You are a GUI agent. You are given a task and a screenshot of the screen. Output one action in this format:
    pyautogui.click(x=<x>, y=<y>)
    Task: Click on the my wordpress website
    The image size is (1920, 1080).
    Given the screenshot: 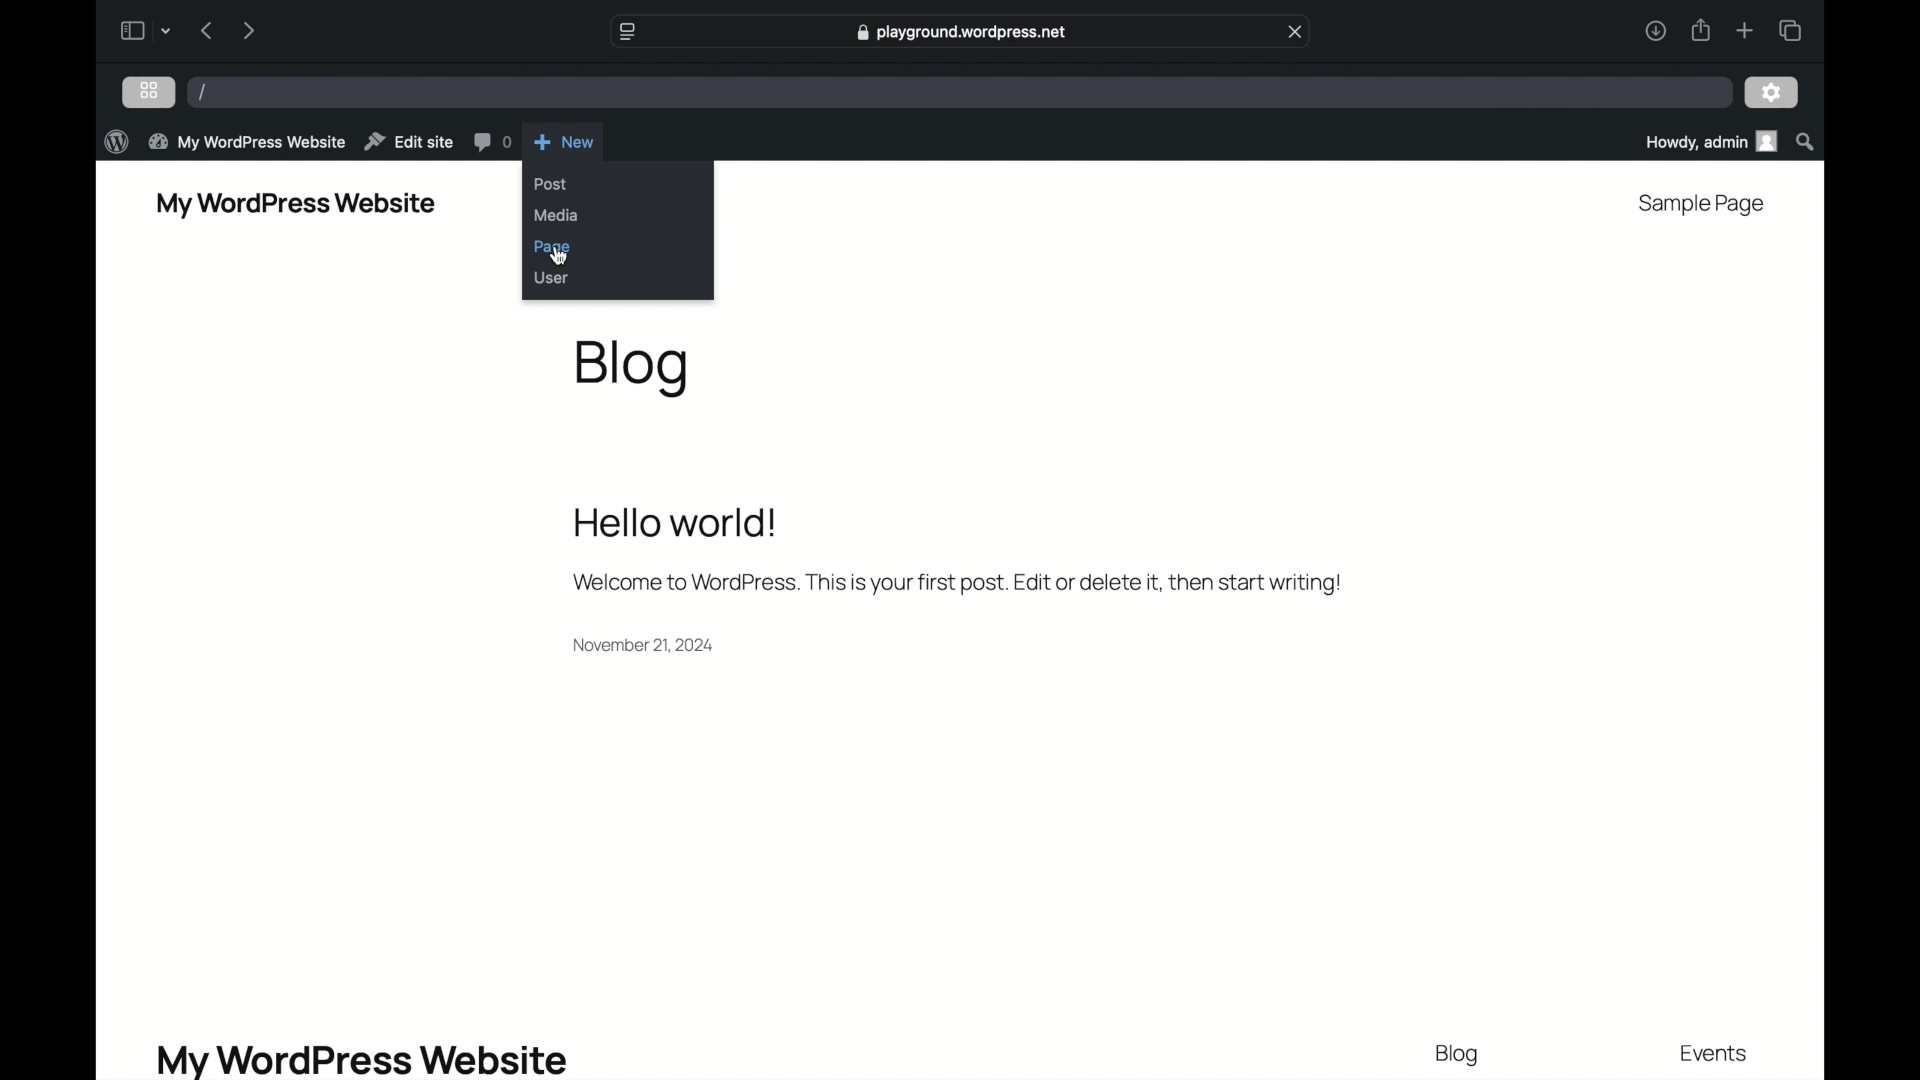 What is the action you would take?
    pyautogui.click(x=295, y=203)
    